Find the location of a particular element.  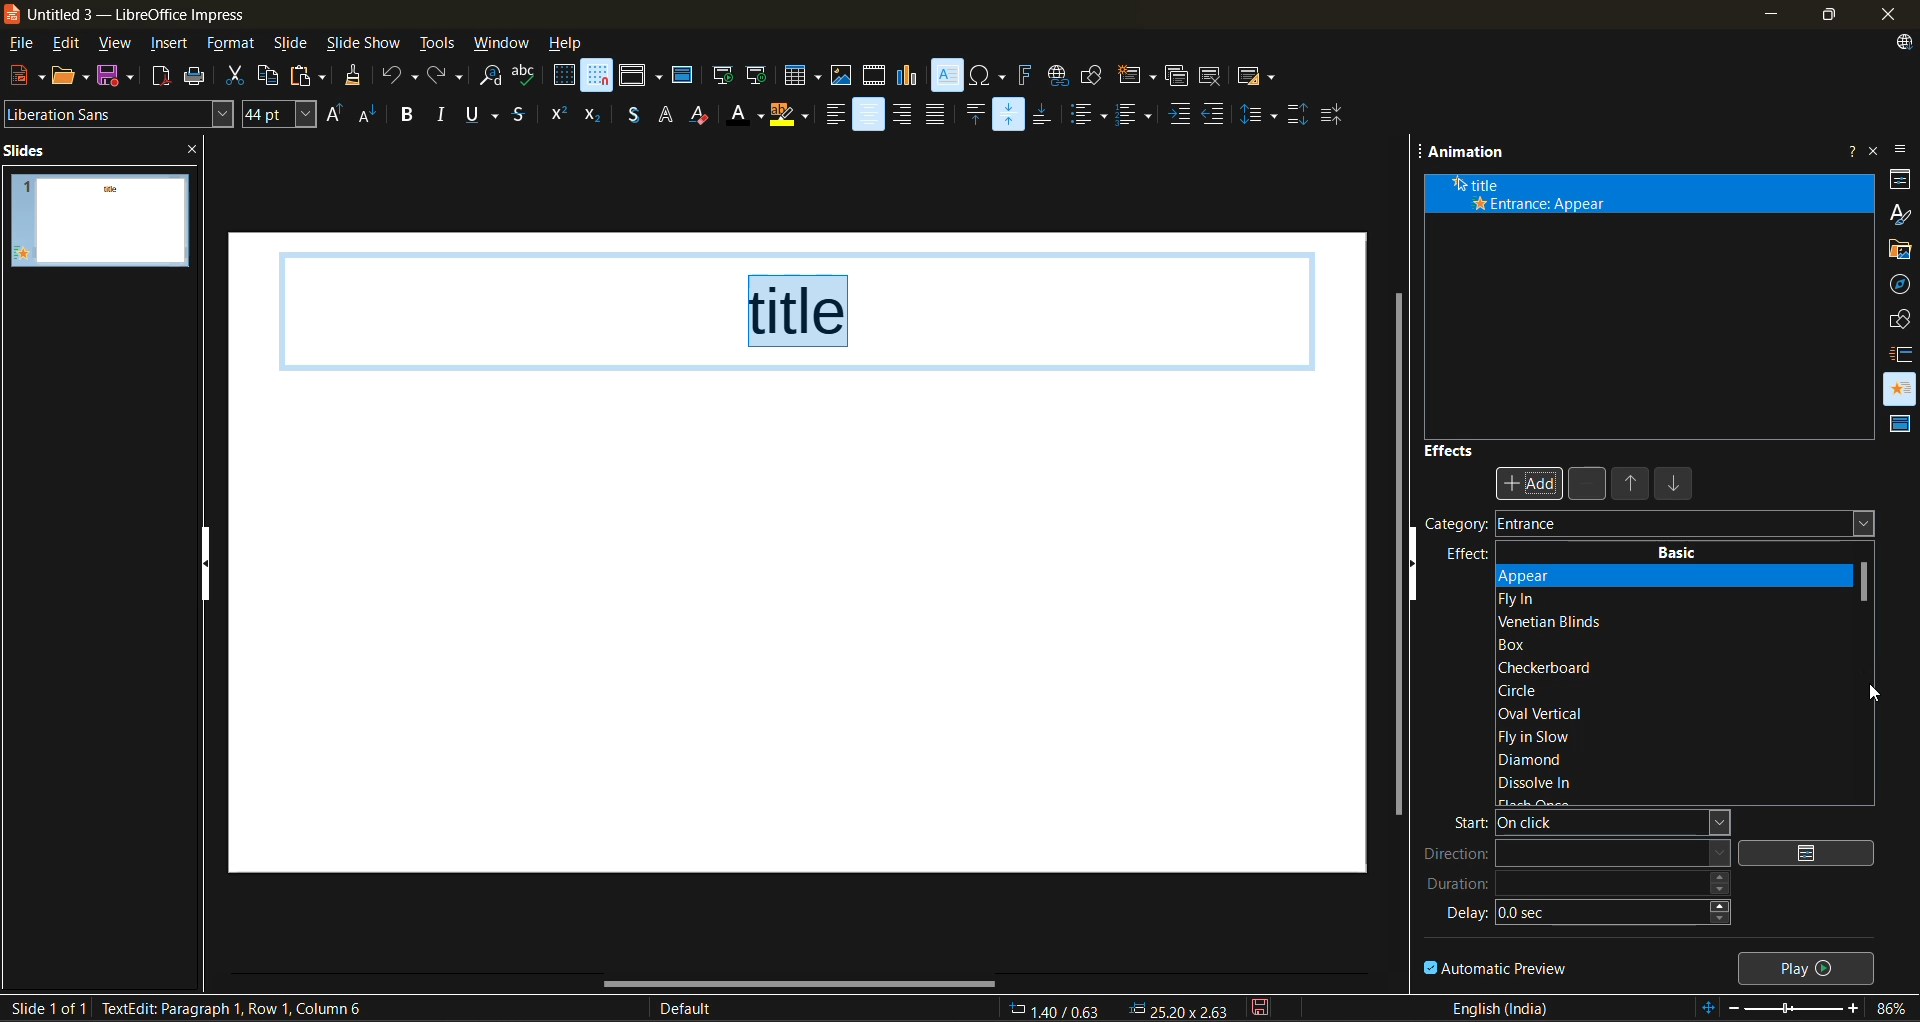

window is located at coordinates (503, 45).